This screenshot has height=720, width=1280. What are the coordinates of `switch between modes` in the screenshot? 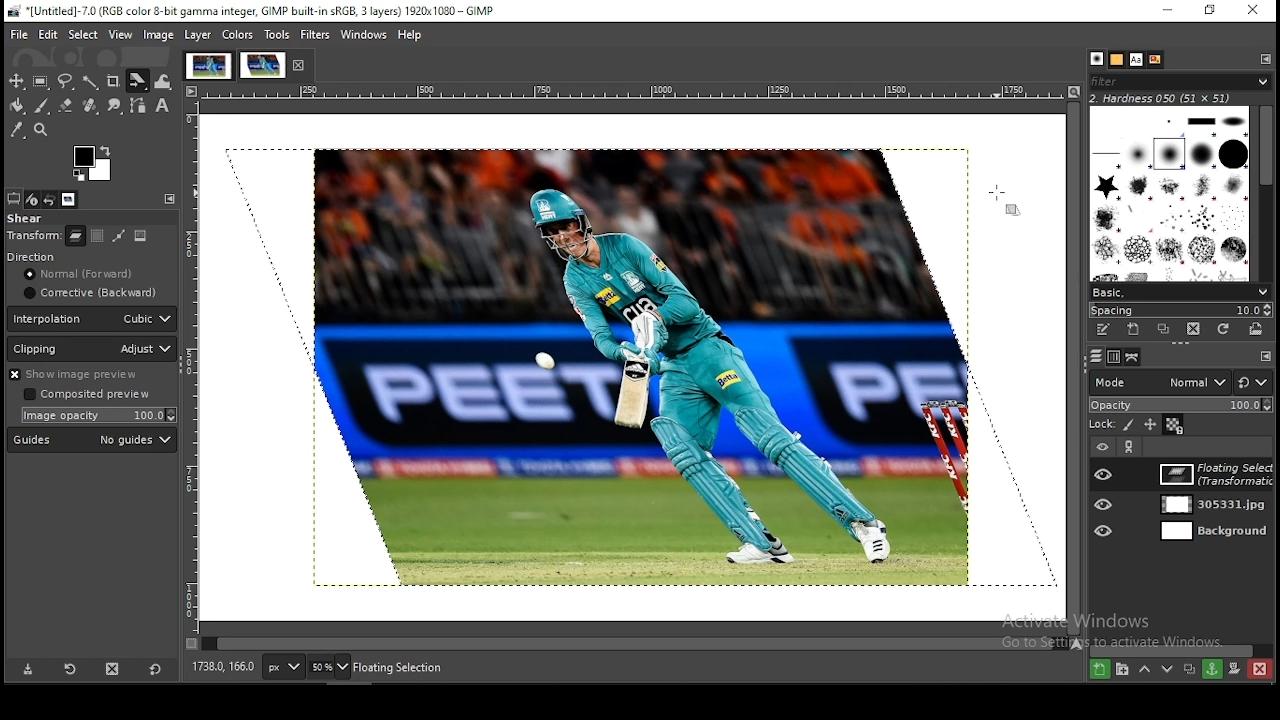 It's located at (1255, 383).